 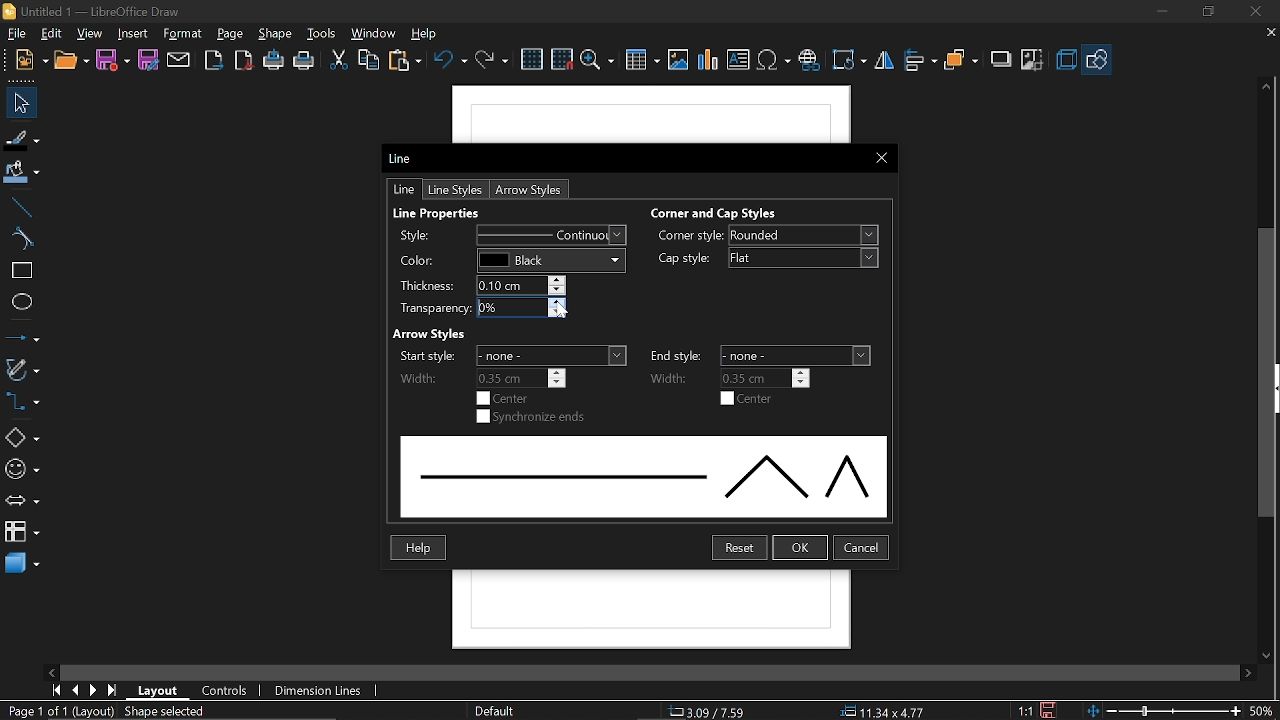 What do you see at coordinates (479, 378) in the screenshot?
I see `Start Width` at bounding box center [479, 378].